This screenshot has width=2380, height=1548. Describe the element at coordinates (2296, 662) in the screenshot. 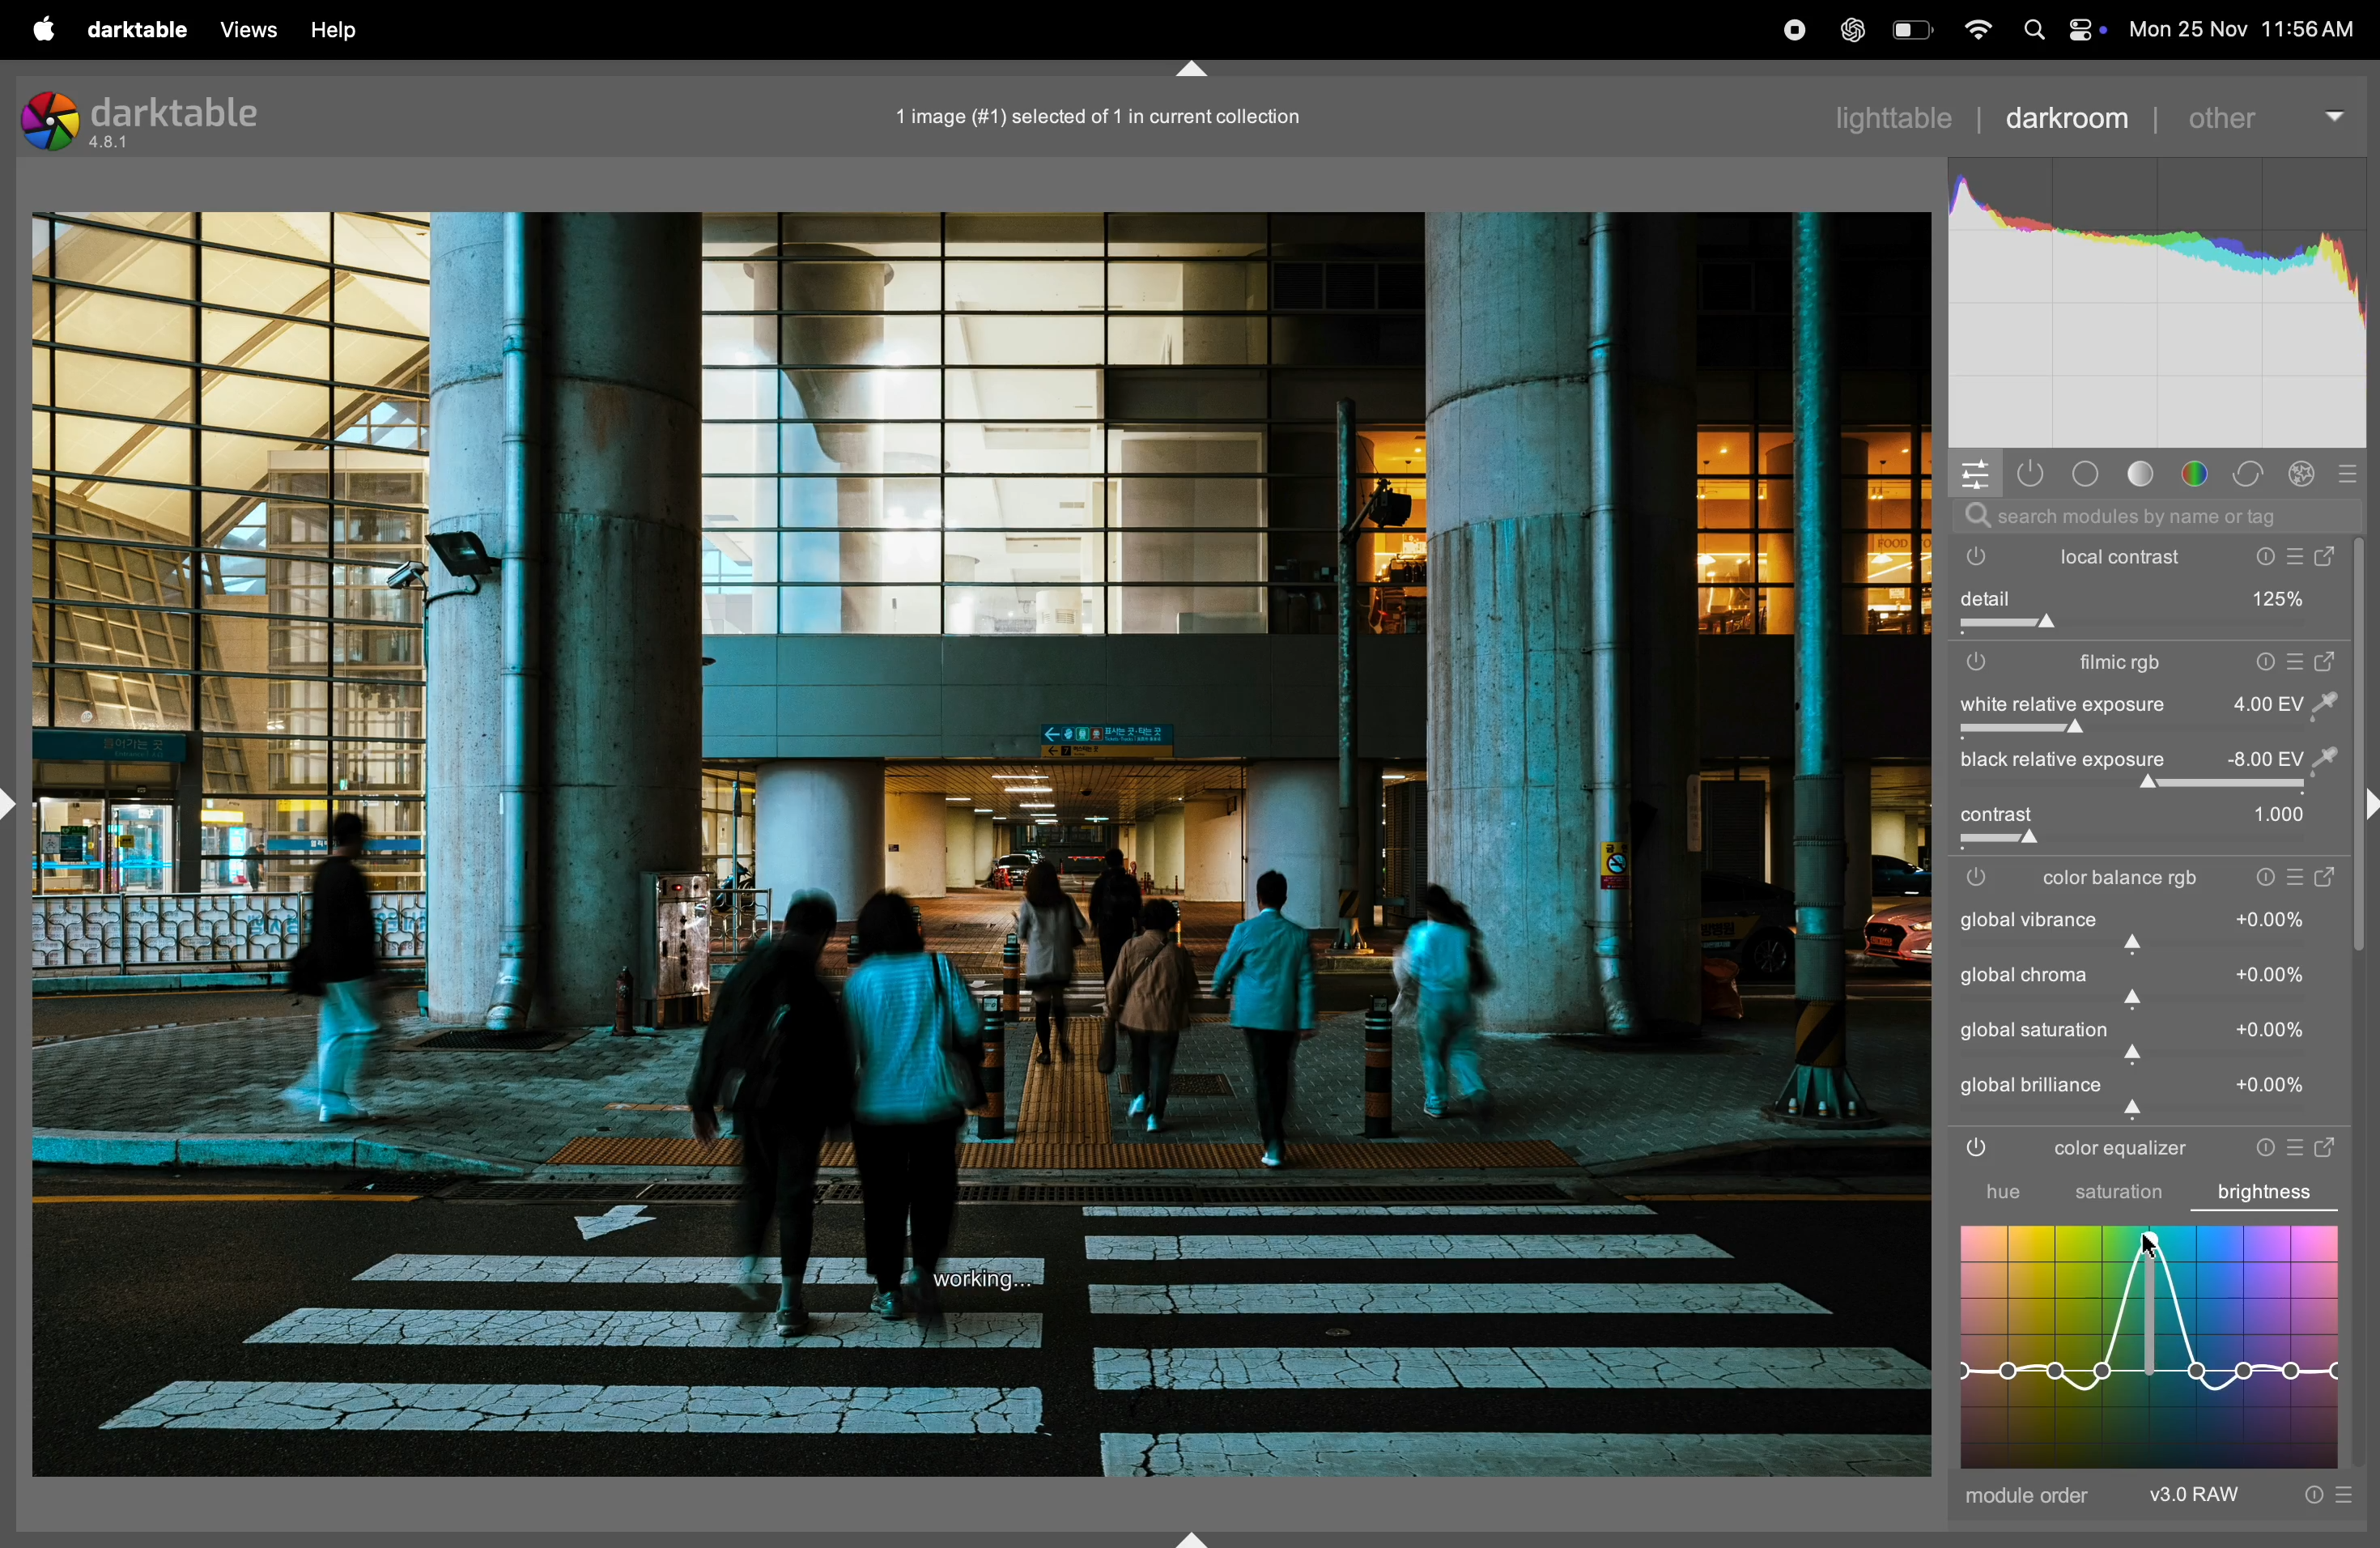

I see `presets` at that location.